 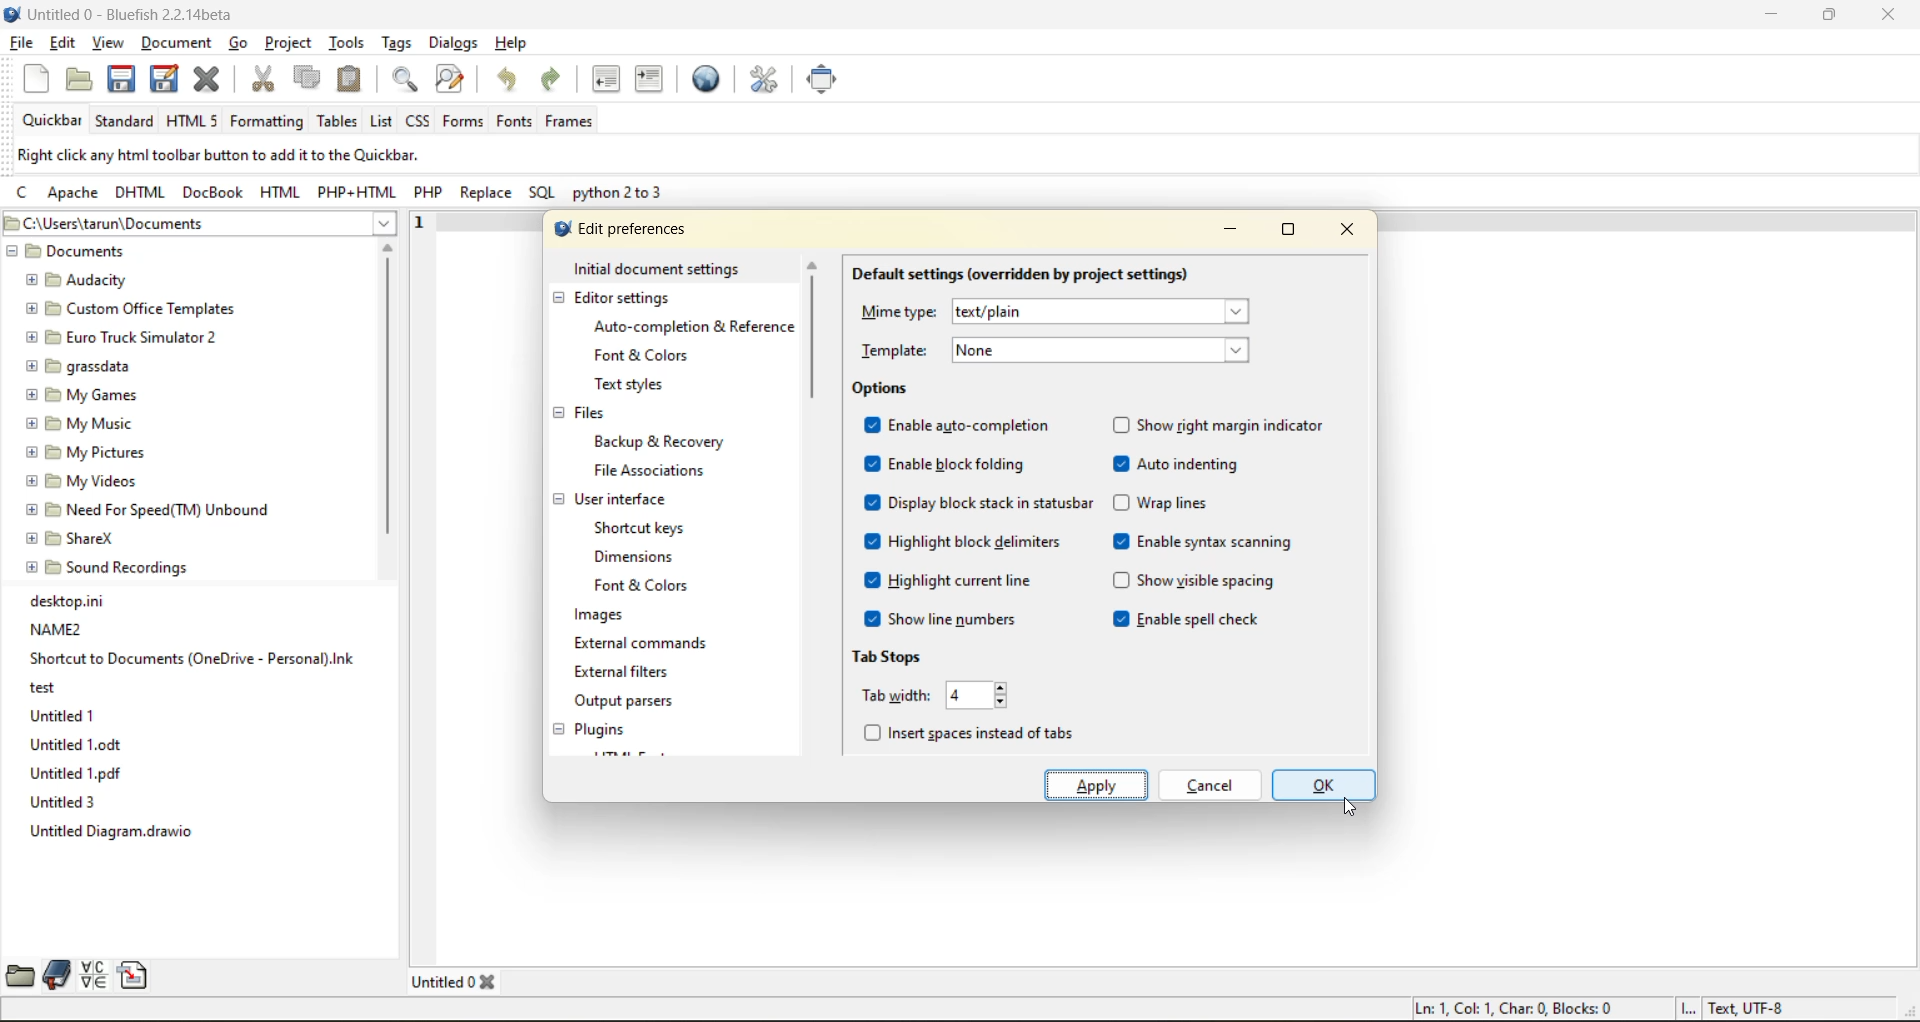 What do you see at coordinates (87, 451) in the screenshot?
I see `# B My Pictures` at bounding box center [87, 451].